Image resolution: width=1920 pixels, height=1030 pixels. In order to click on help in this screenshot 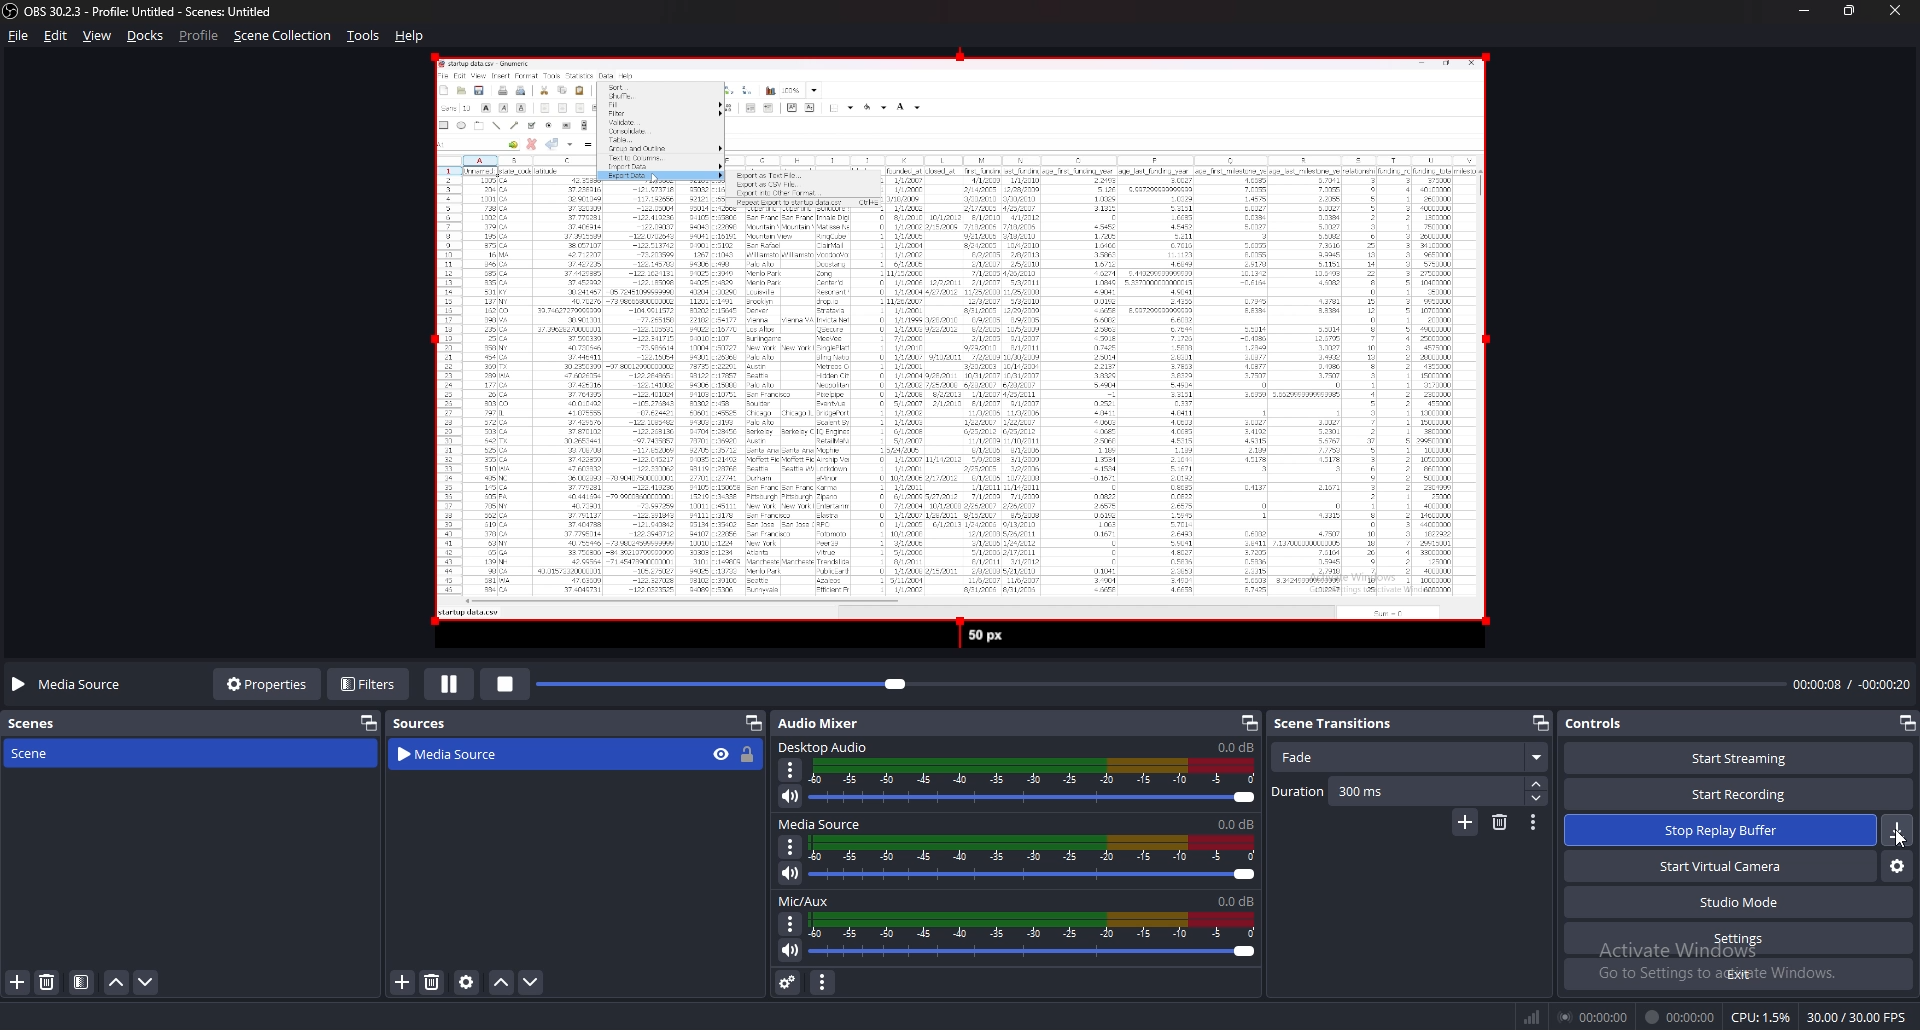, I will do `click(412, 36)`.